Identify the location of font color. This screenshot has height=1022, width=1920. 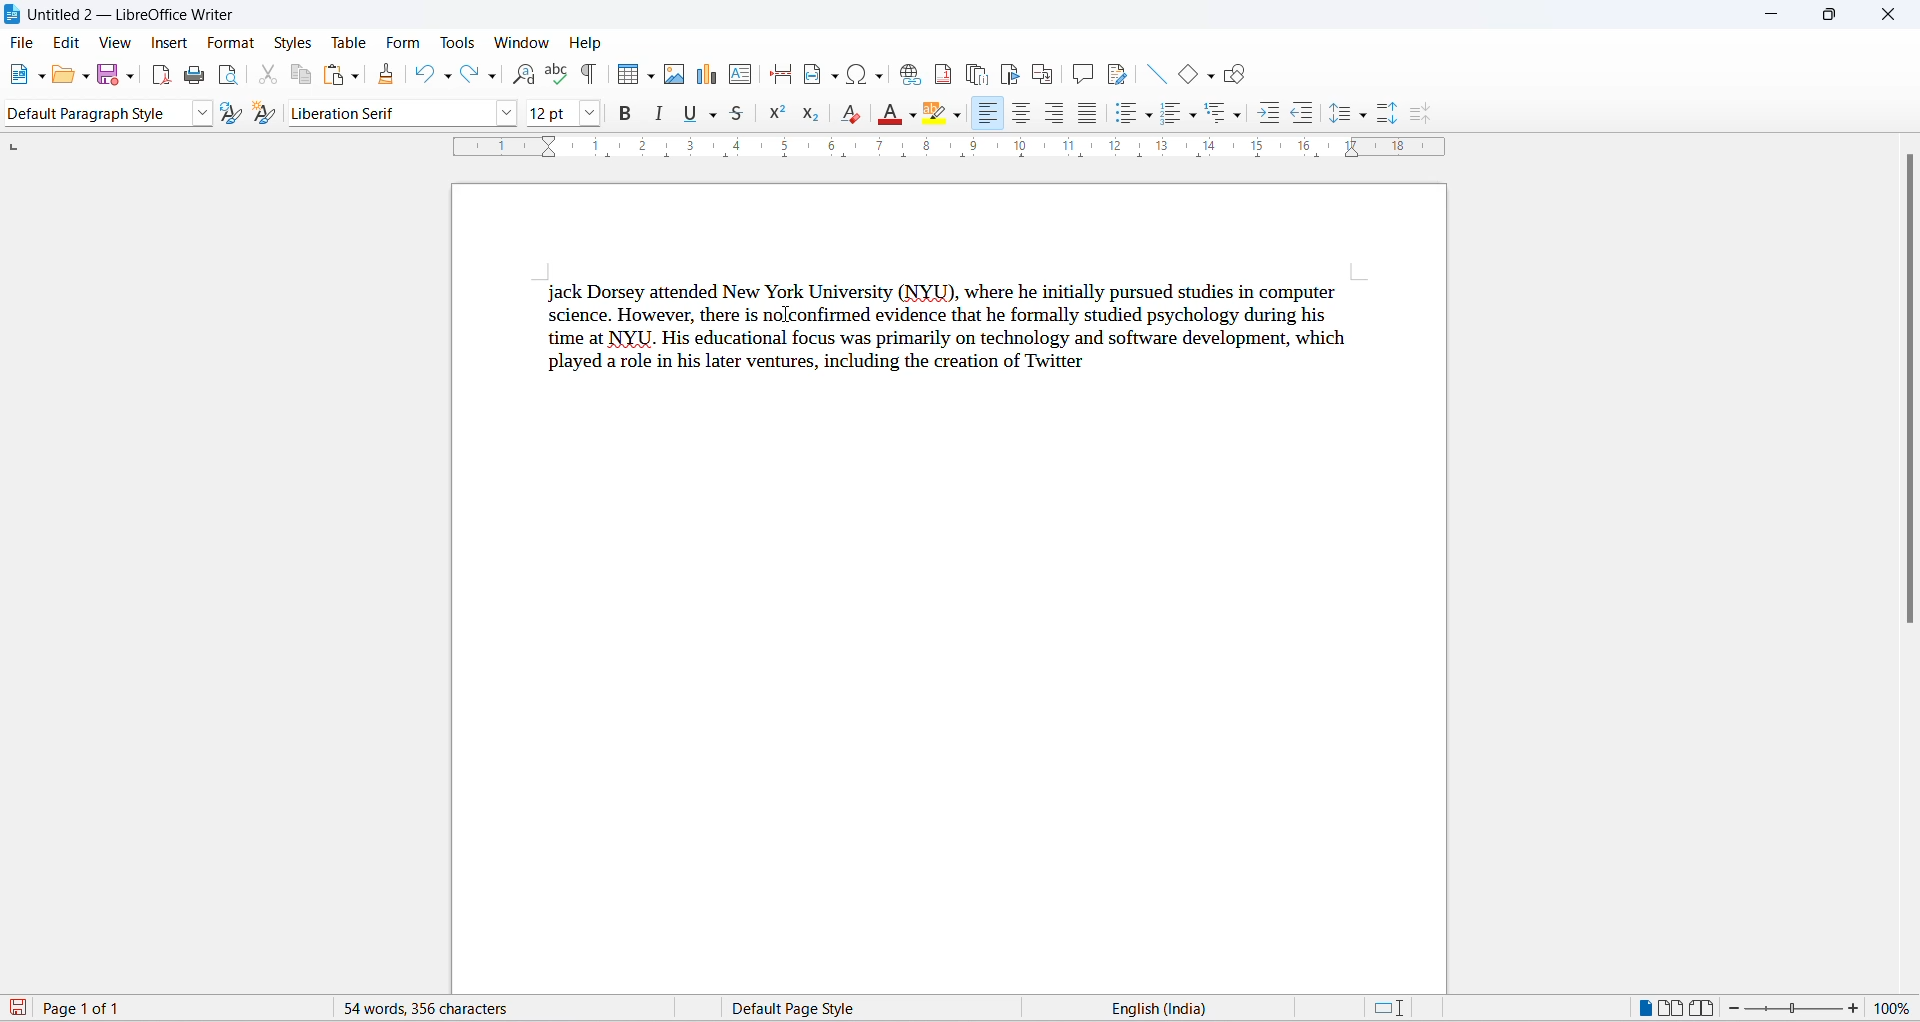
(885, 114).